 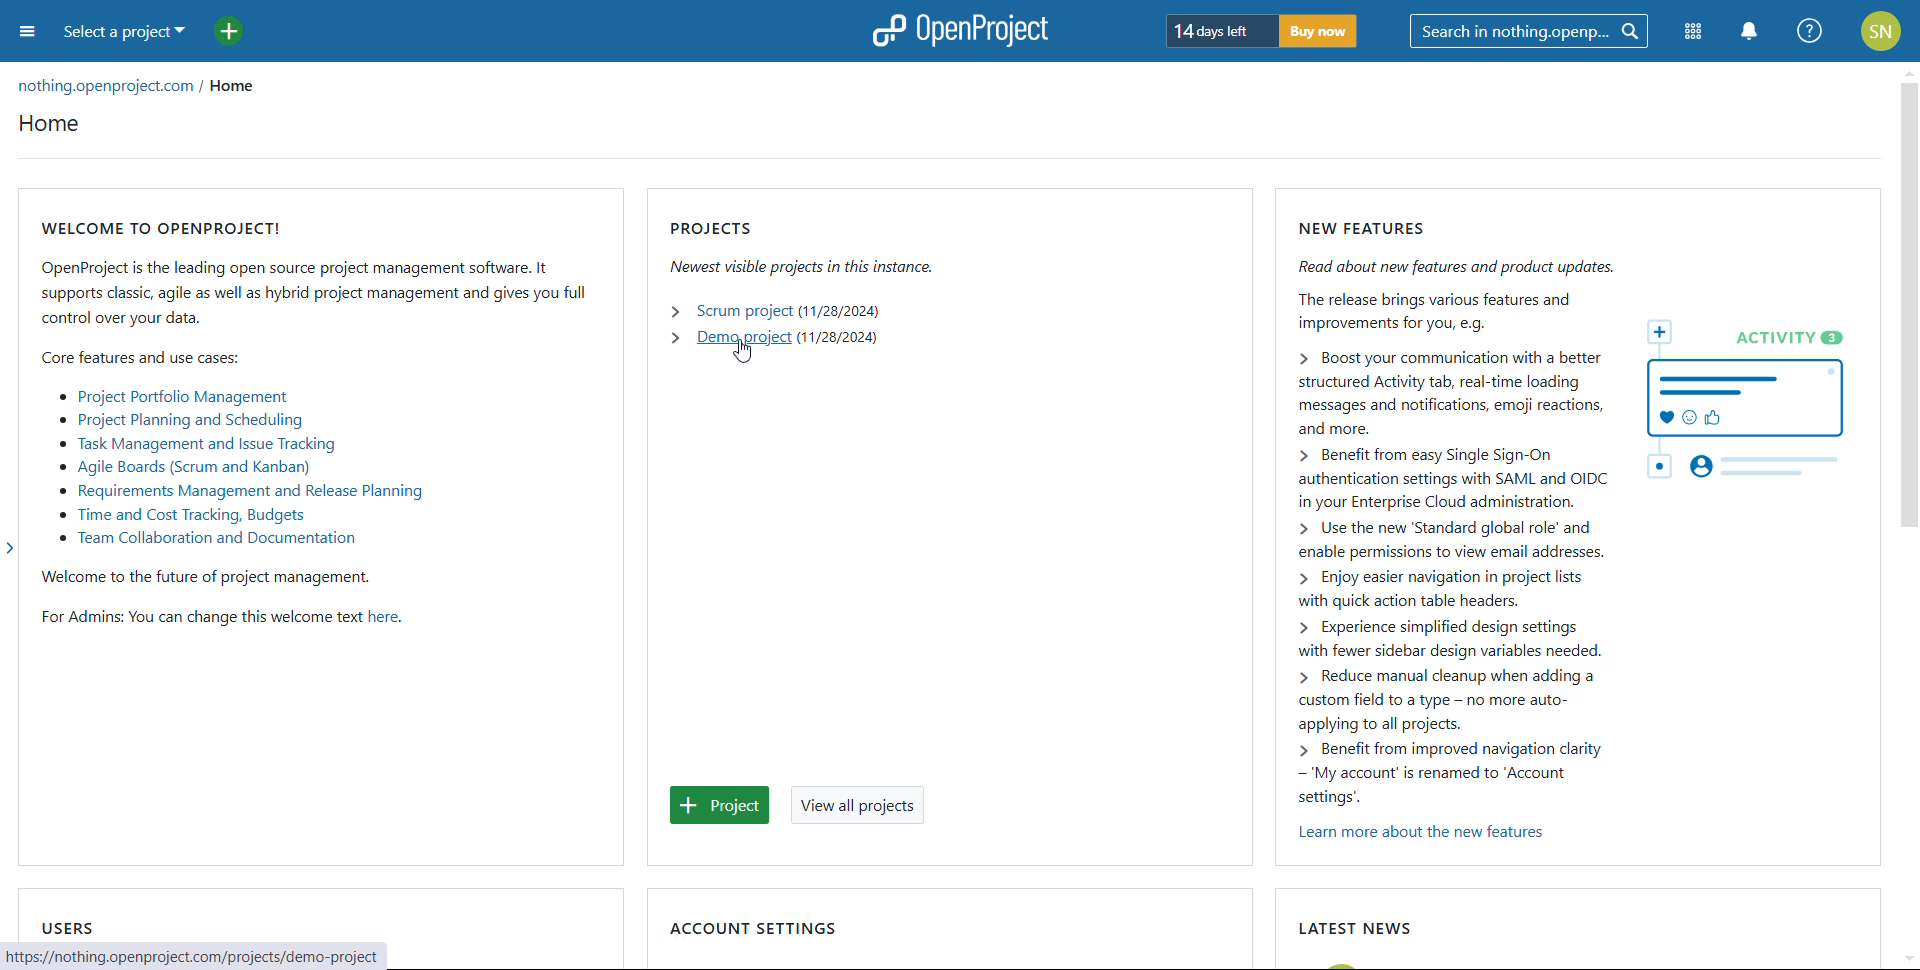 I want to click on Newest visible projects in this instance., so click(x=845, y=267).